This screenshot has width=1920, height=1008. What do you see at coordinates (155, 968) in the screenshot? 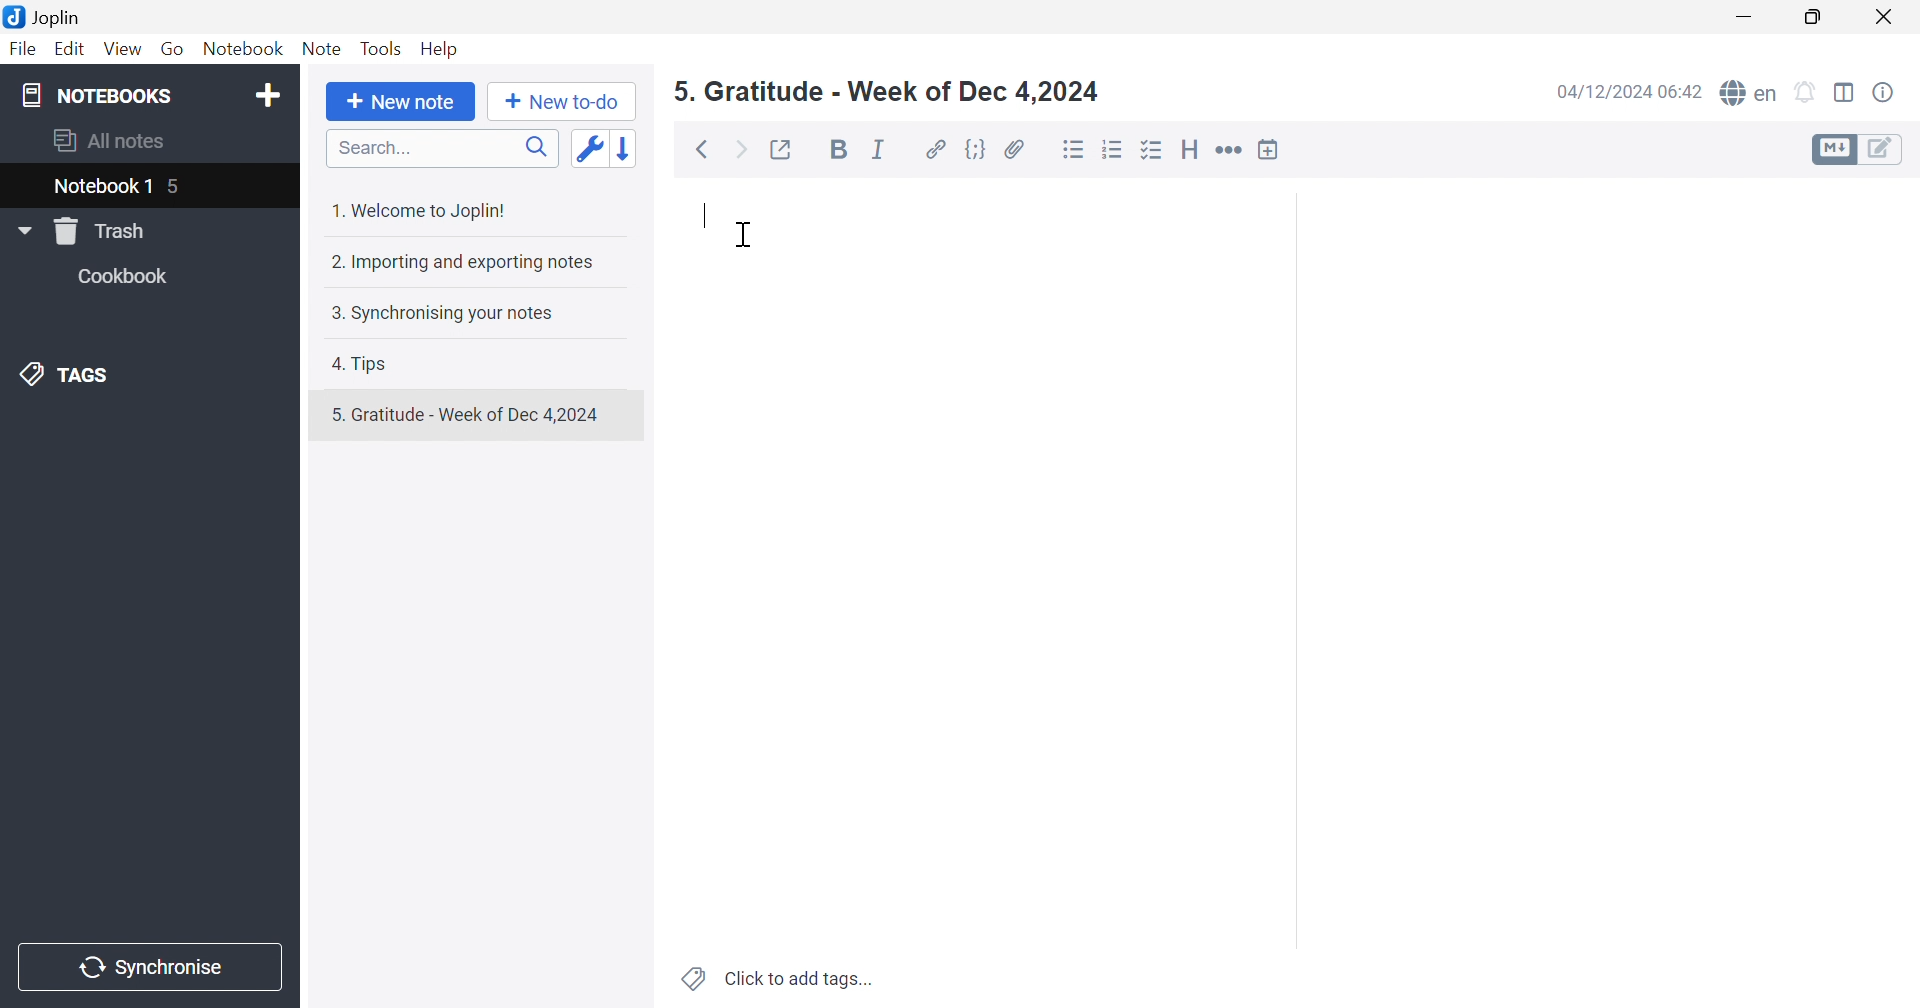
I see `Synchronise` at bounding box center [155, 968].